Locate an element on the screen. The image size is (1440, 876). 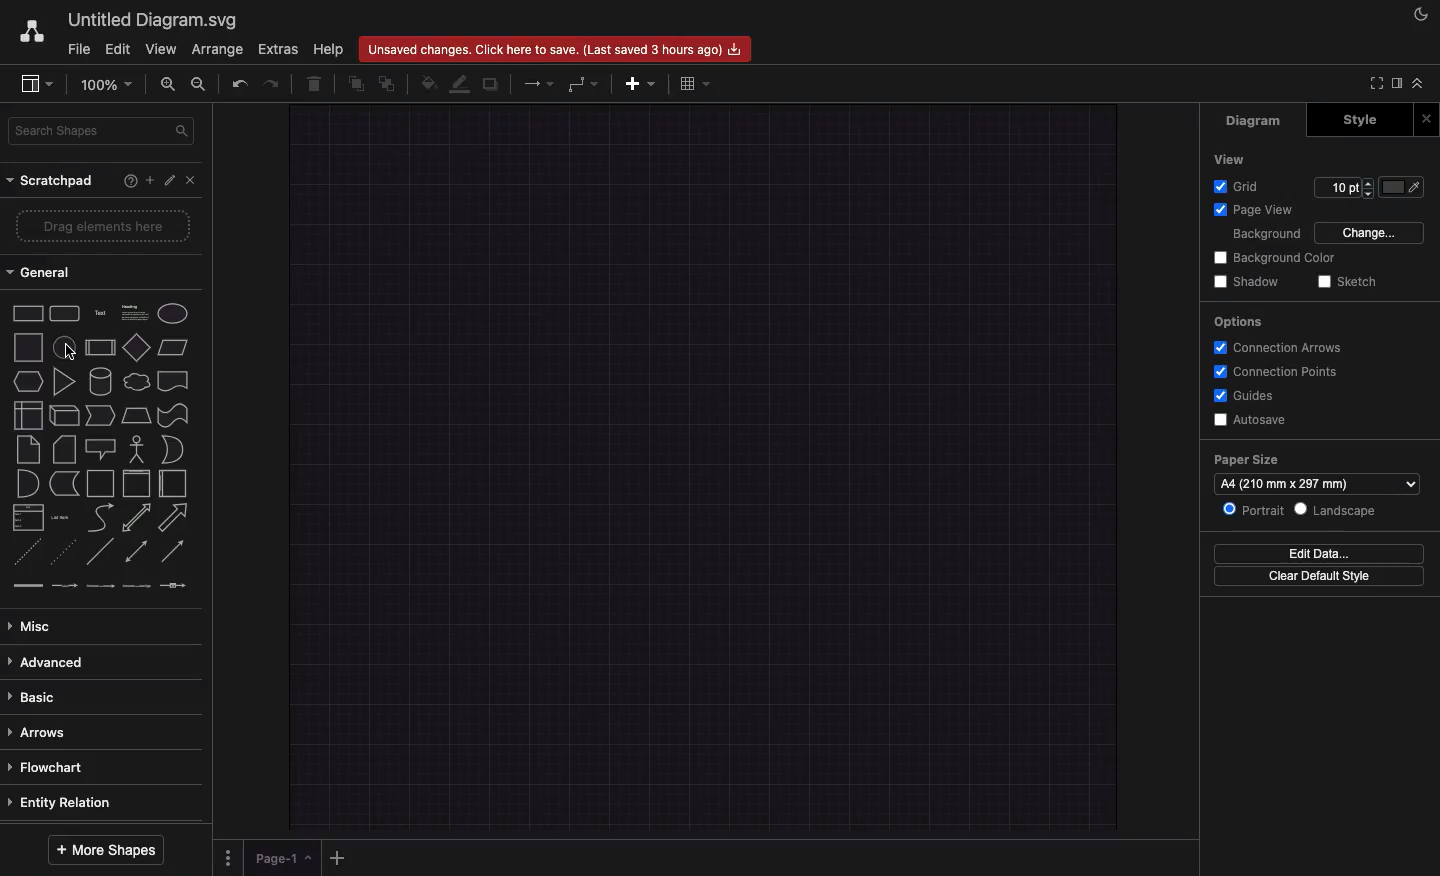
Scratchpad is located at coordinates (51, 180).